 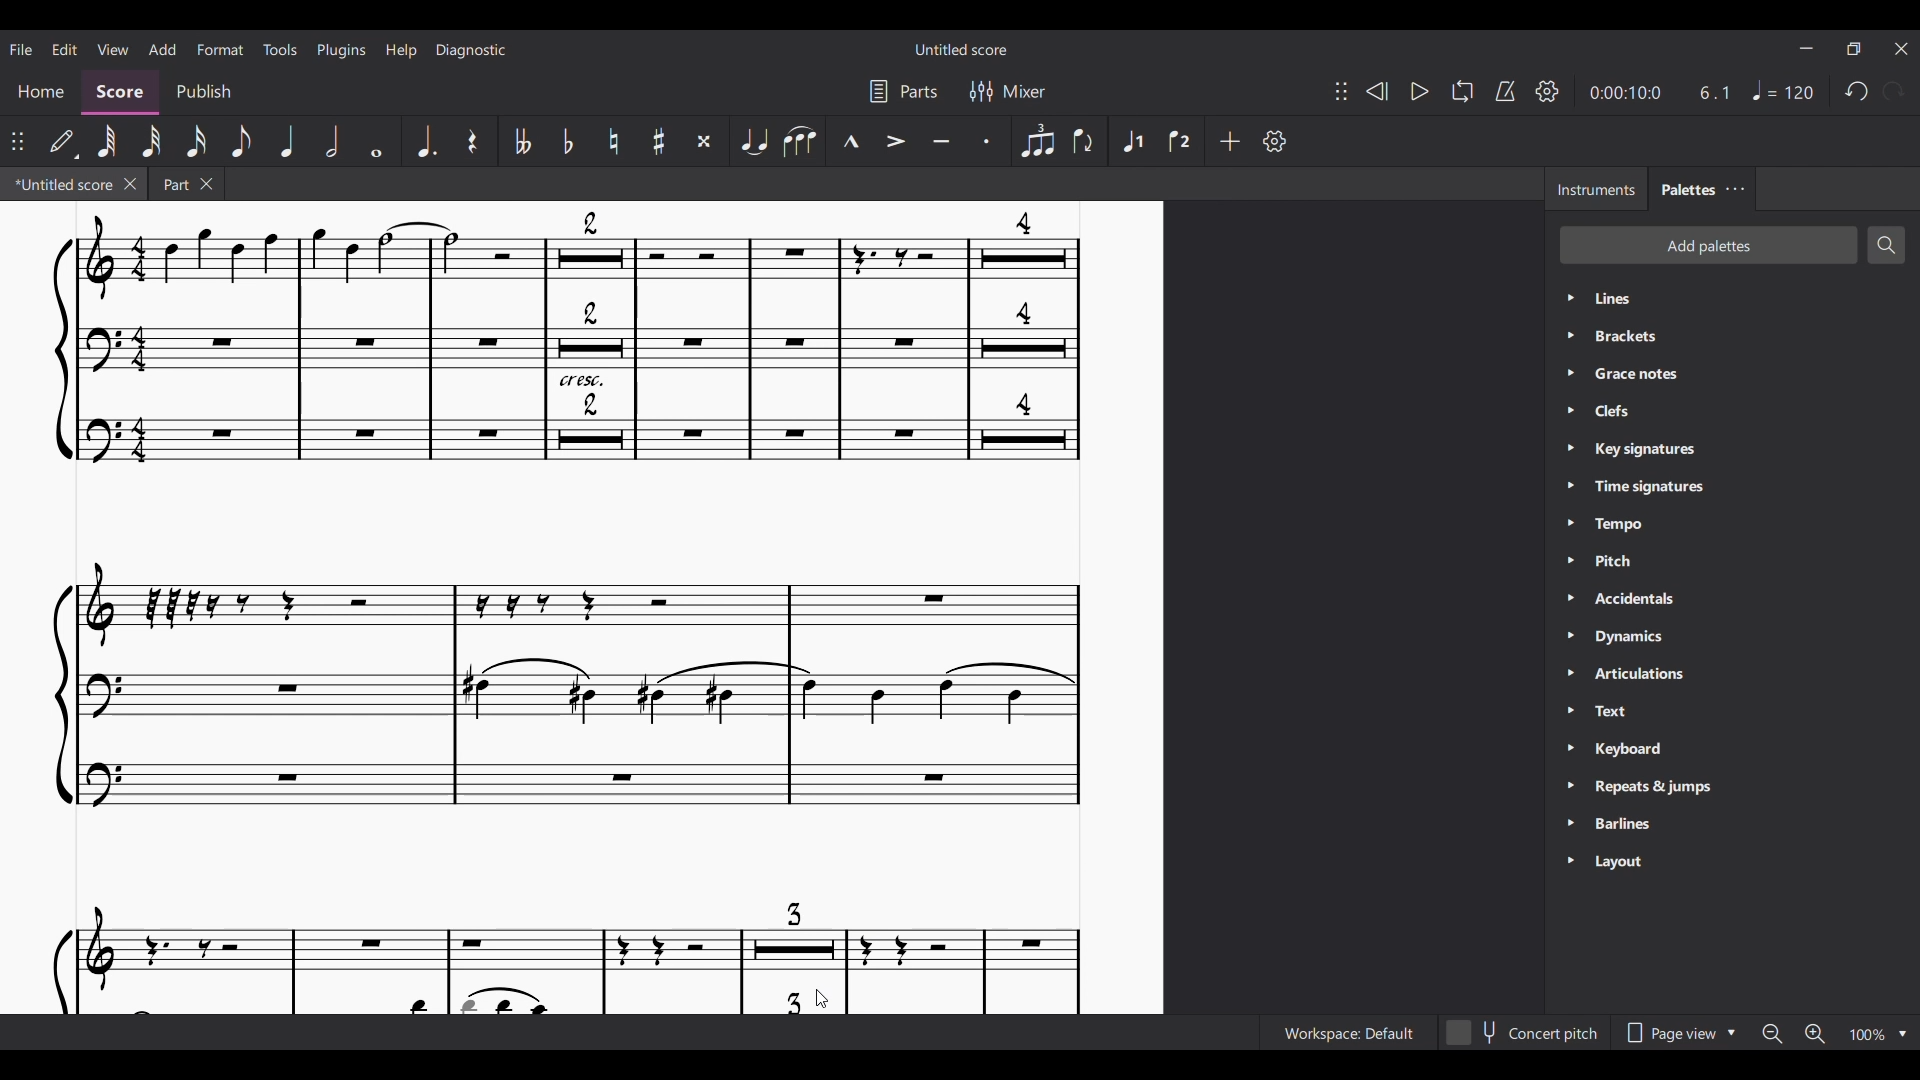 I want to click on Looping playback, so click(x=1463, y=91).